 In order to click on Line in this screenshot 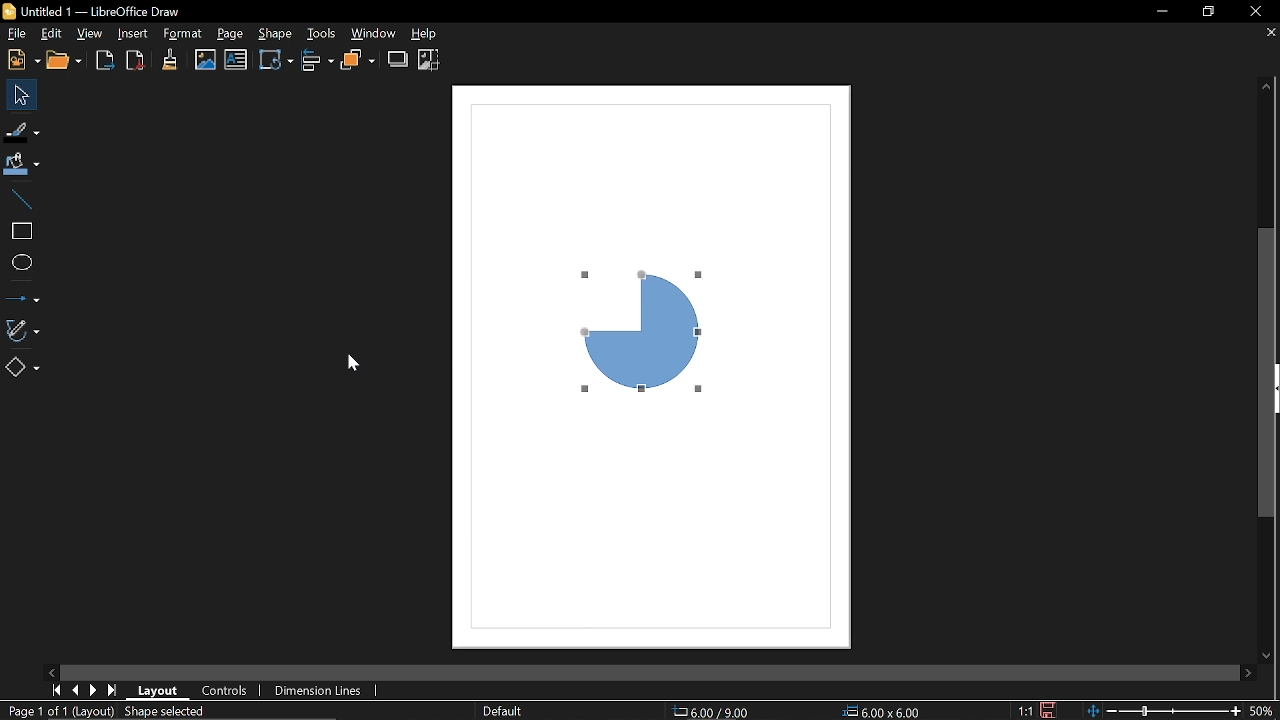, I will do `click(22, 199)`.